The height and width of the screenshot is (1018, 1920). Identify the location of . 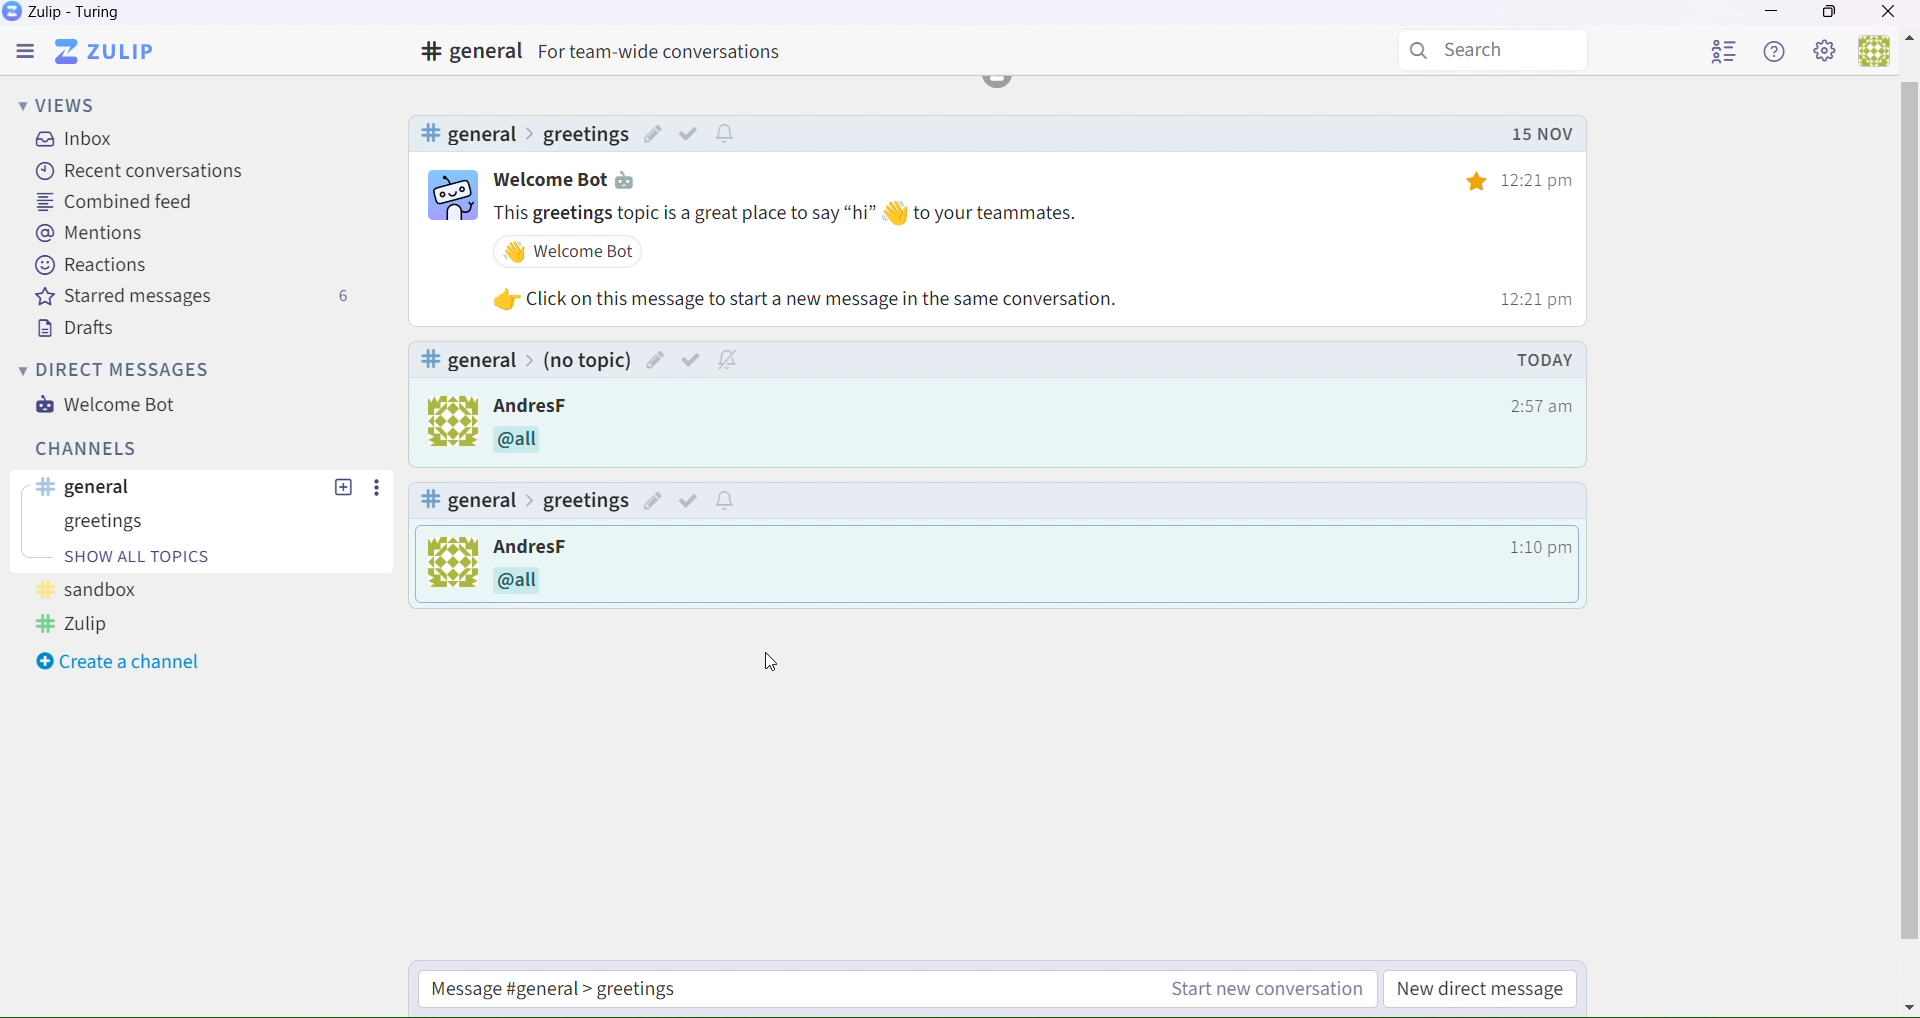
(1531, 129).